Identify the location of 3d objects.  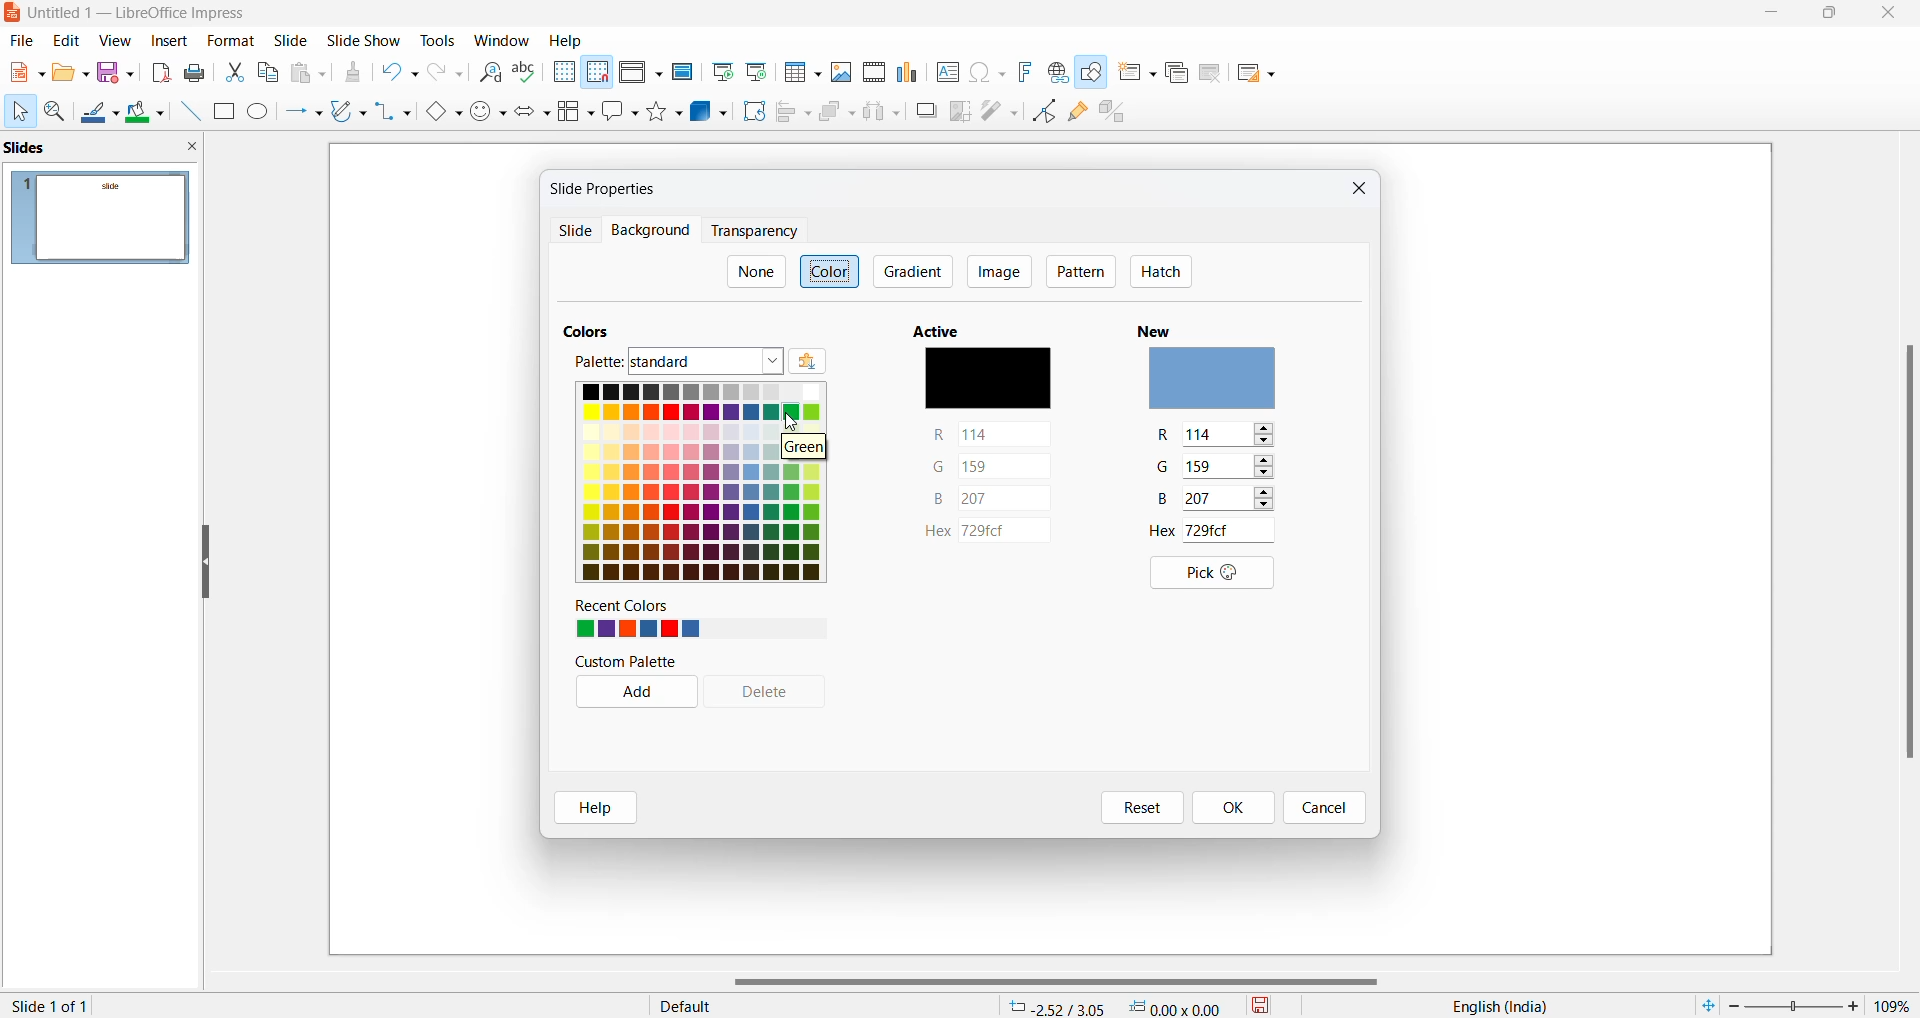
(709, 111).